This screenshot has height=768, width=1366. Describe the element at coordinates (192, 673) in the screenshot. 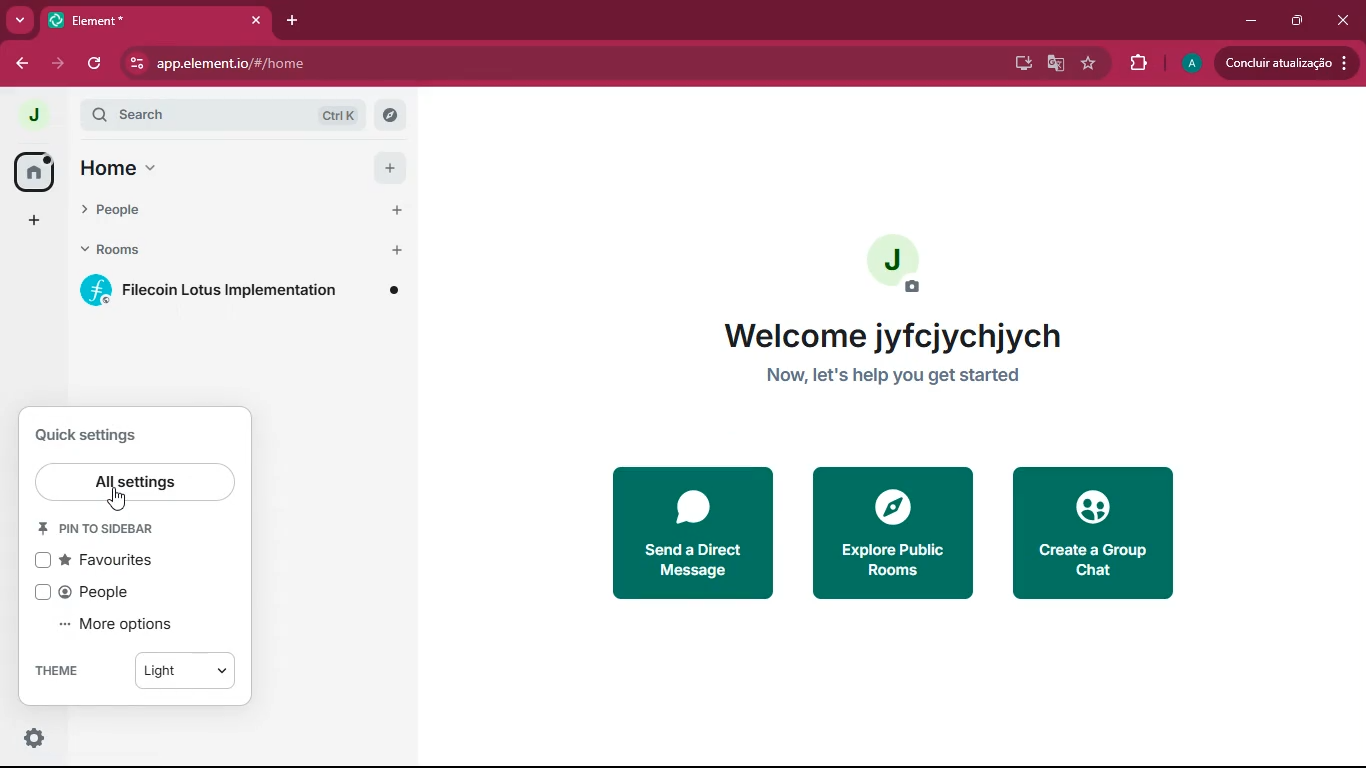

I see `light ` at that location.